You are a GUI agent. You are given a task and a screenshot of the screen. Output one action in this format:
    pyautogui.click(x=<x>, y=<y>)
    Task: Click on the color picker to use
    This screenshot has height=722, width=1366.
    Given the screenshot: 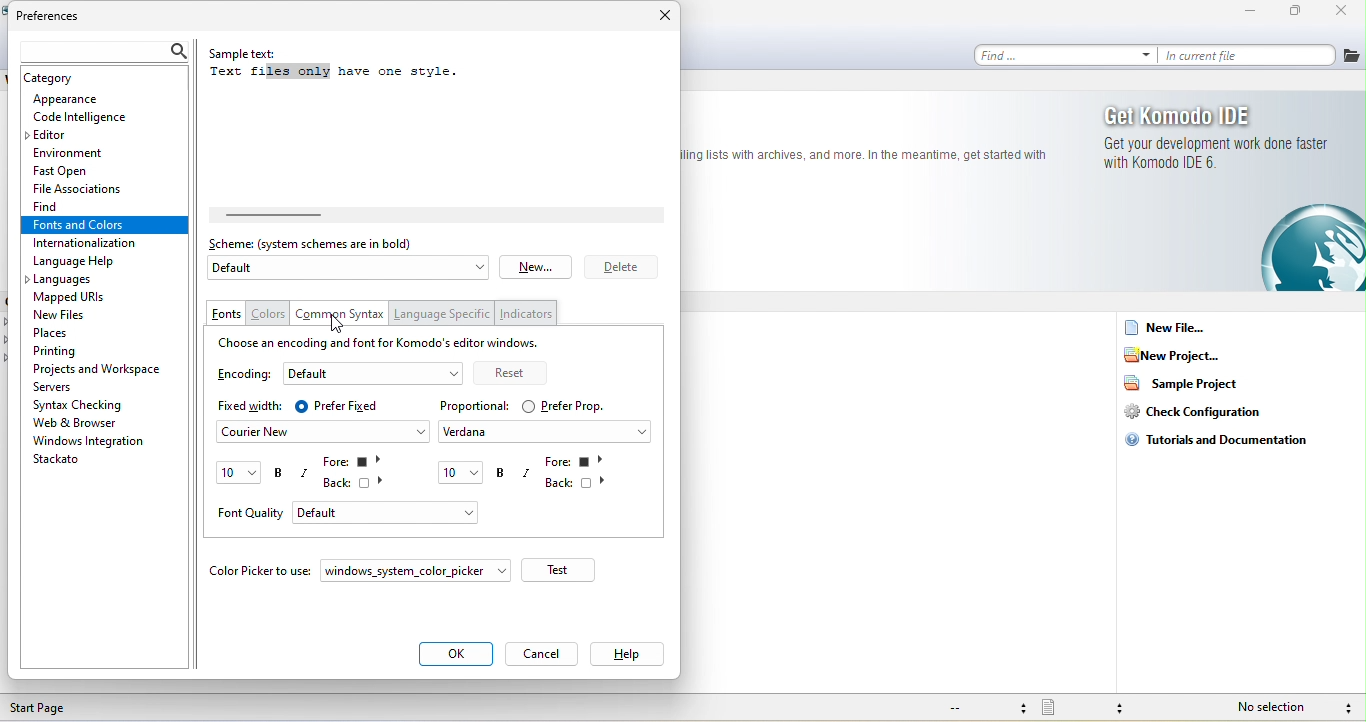 What is the action you would take?
    pyautogui.click(x=261, y=570)
    